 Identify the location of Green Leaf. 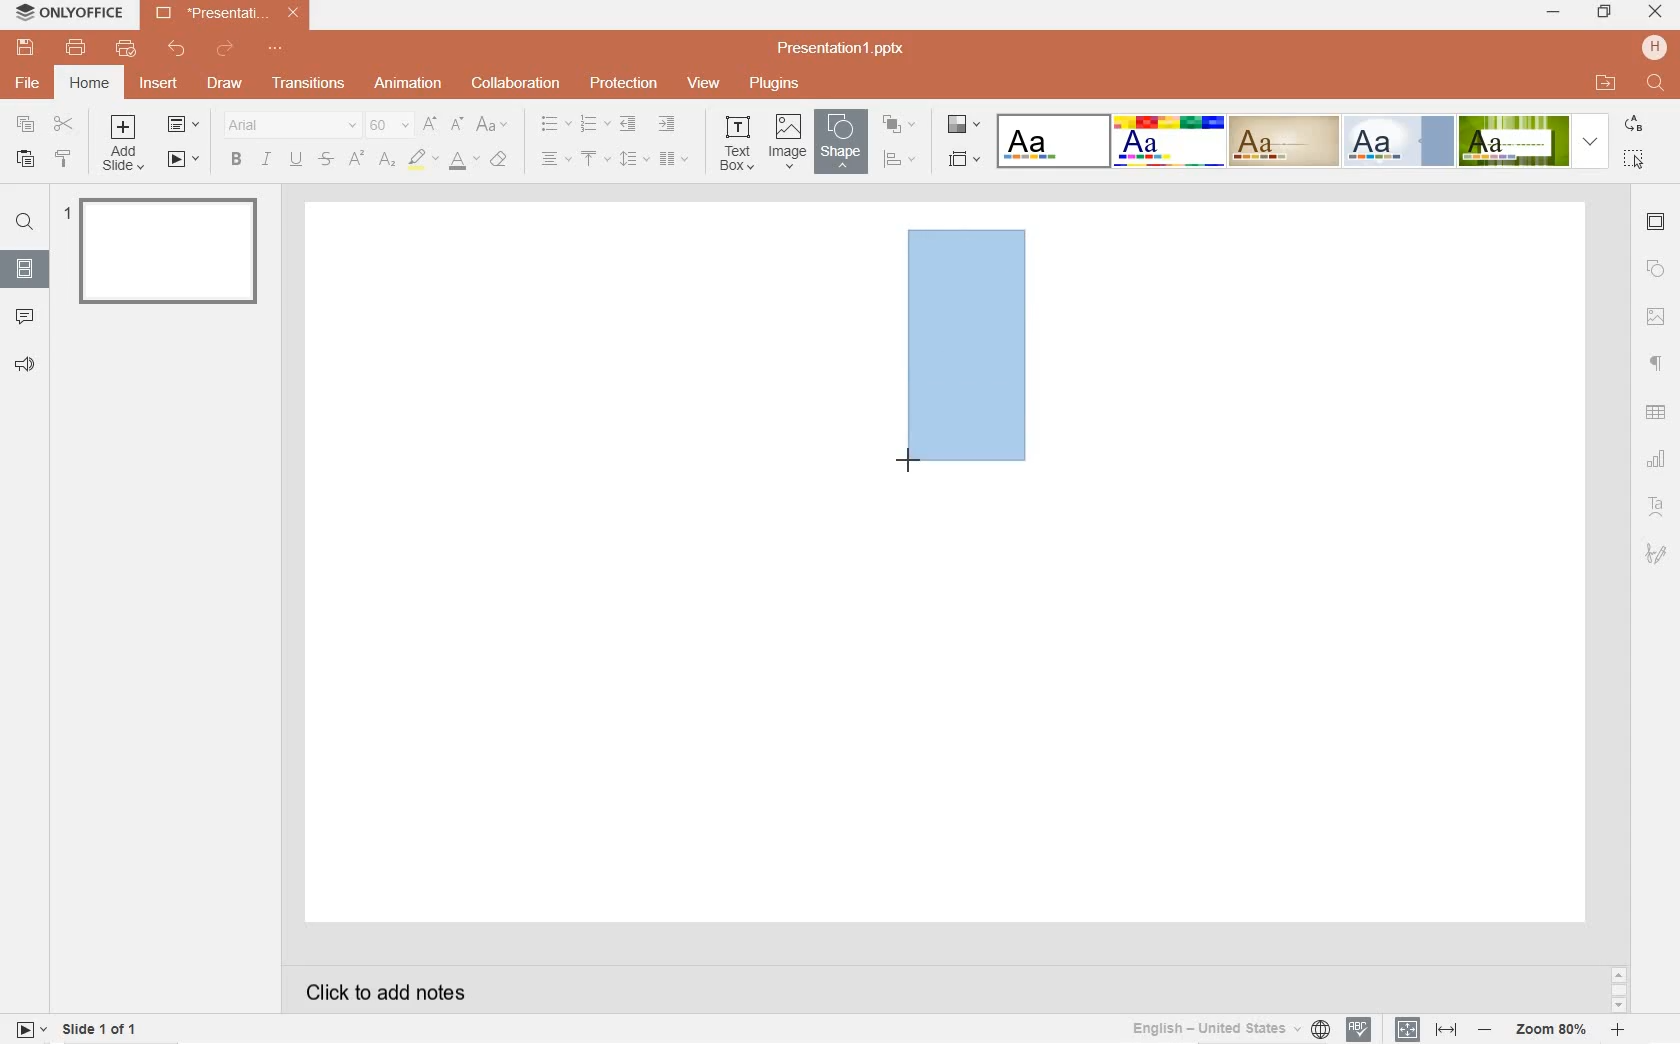
(1513, 140).